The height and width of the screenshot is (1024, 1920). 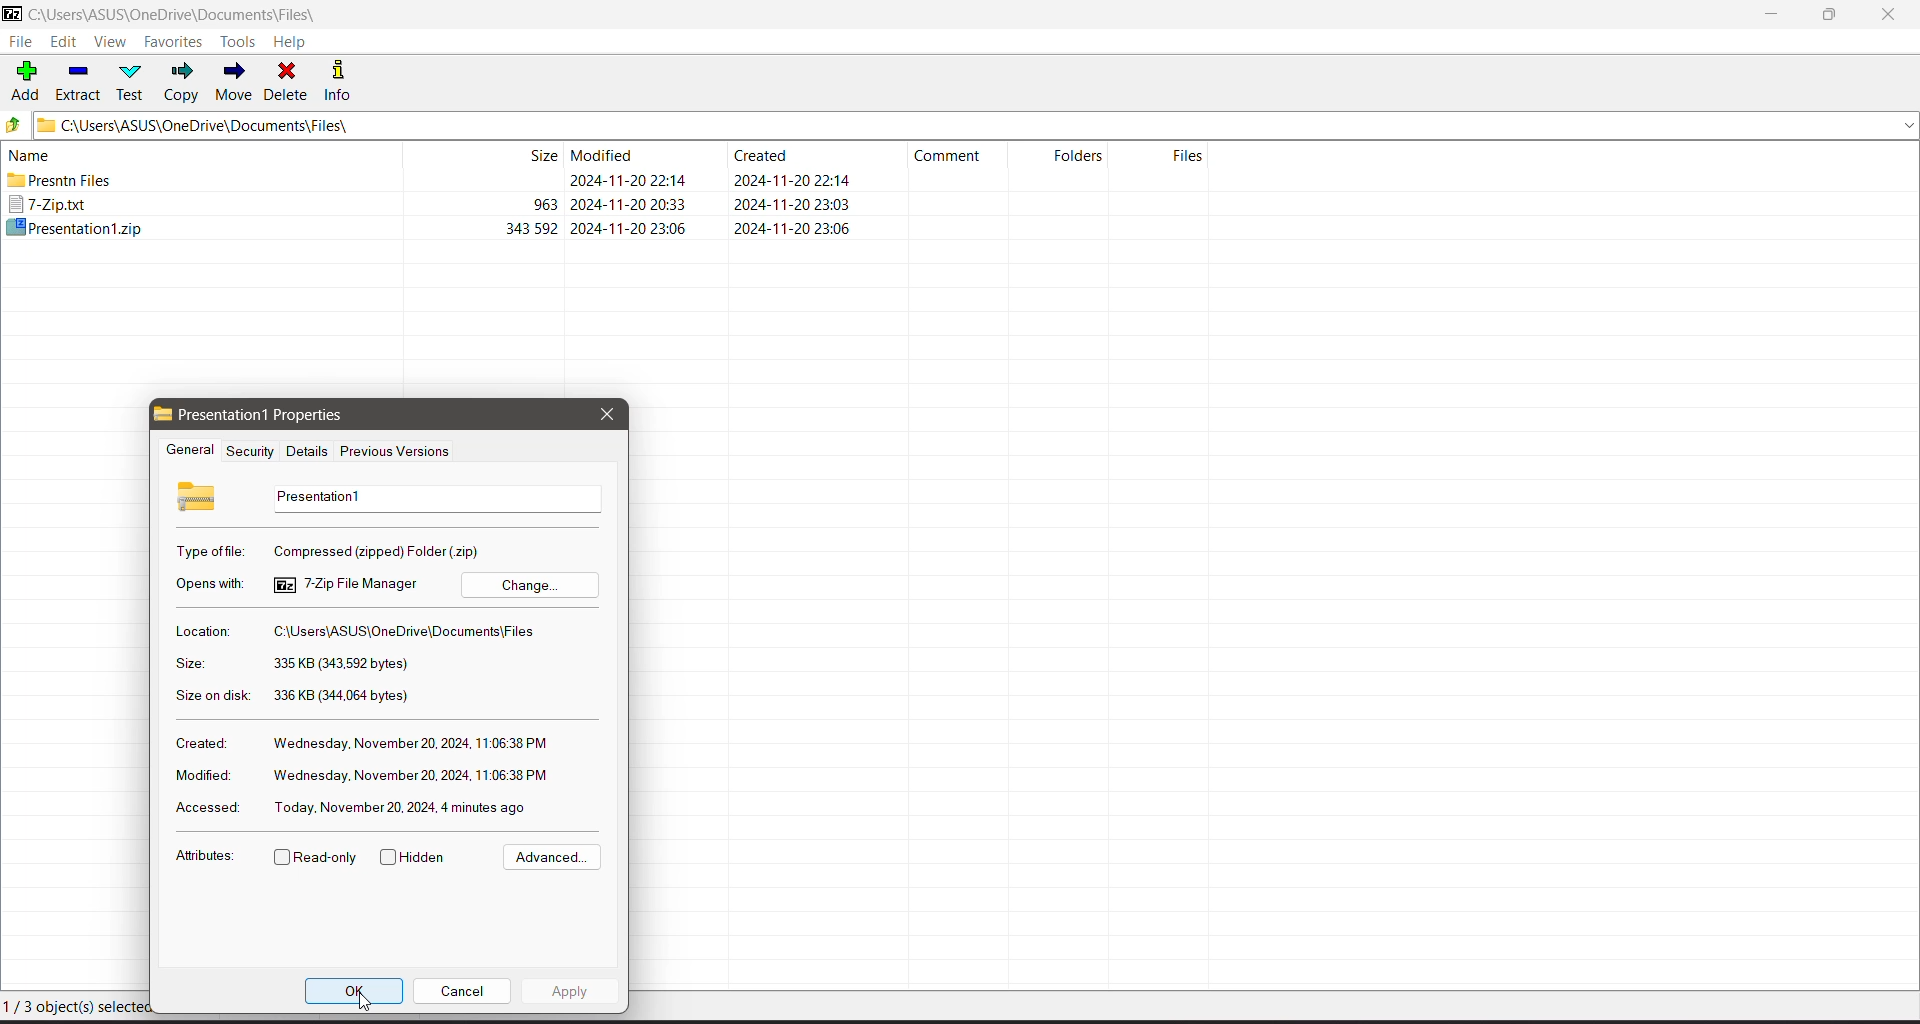 I want to click on Hidden- click to enable/disable, so click(x=417, y=858).